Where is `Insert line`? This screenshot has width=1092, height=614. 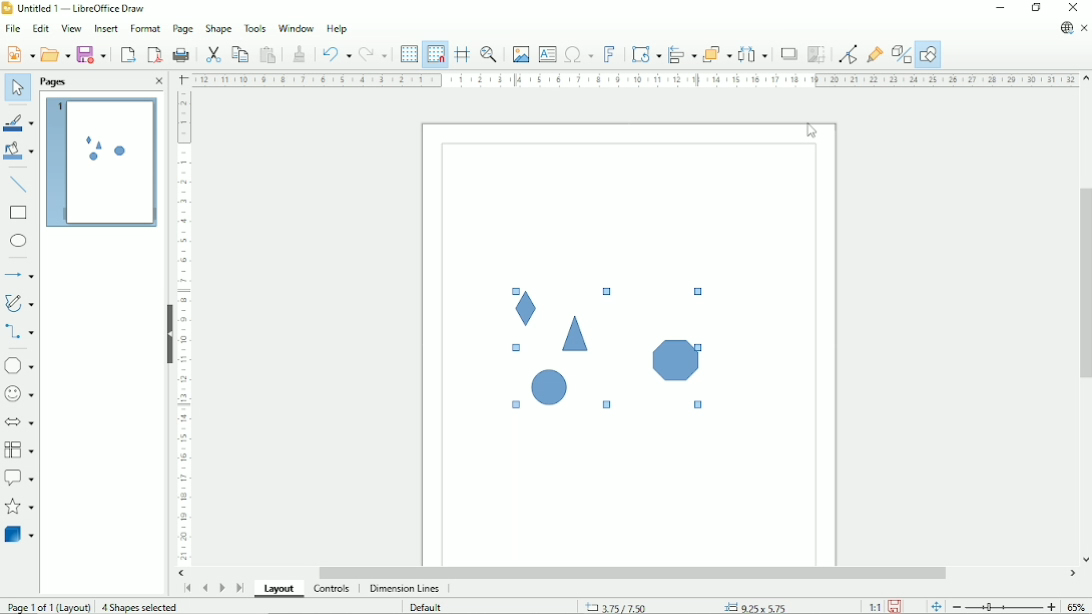 Insert line is located at coordinates (19, 186).